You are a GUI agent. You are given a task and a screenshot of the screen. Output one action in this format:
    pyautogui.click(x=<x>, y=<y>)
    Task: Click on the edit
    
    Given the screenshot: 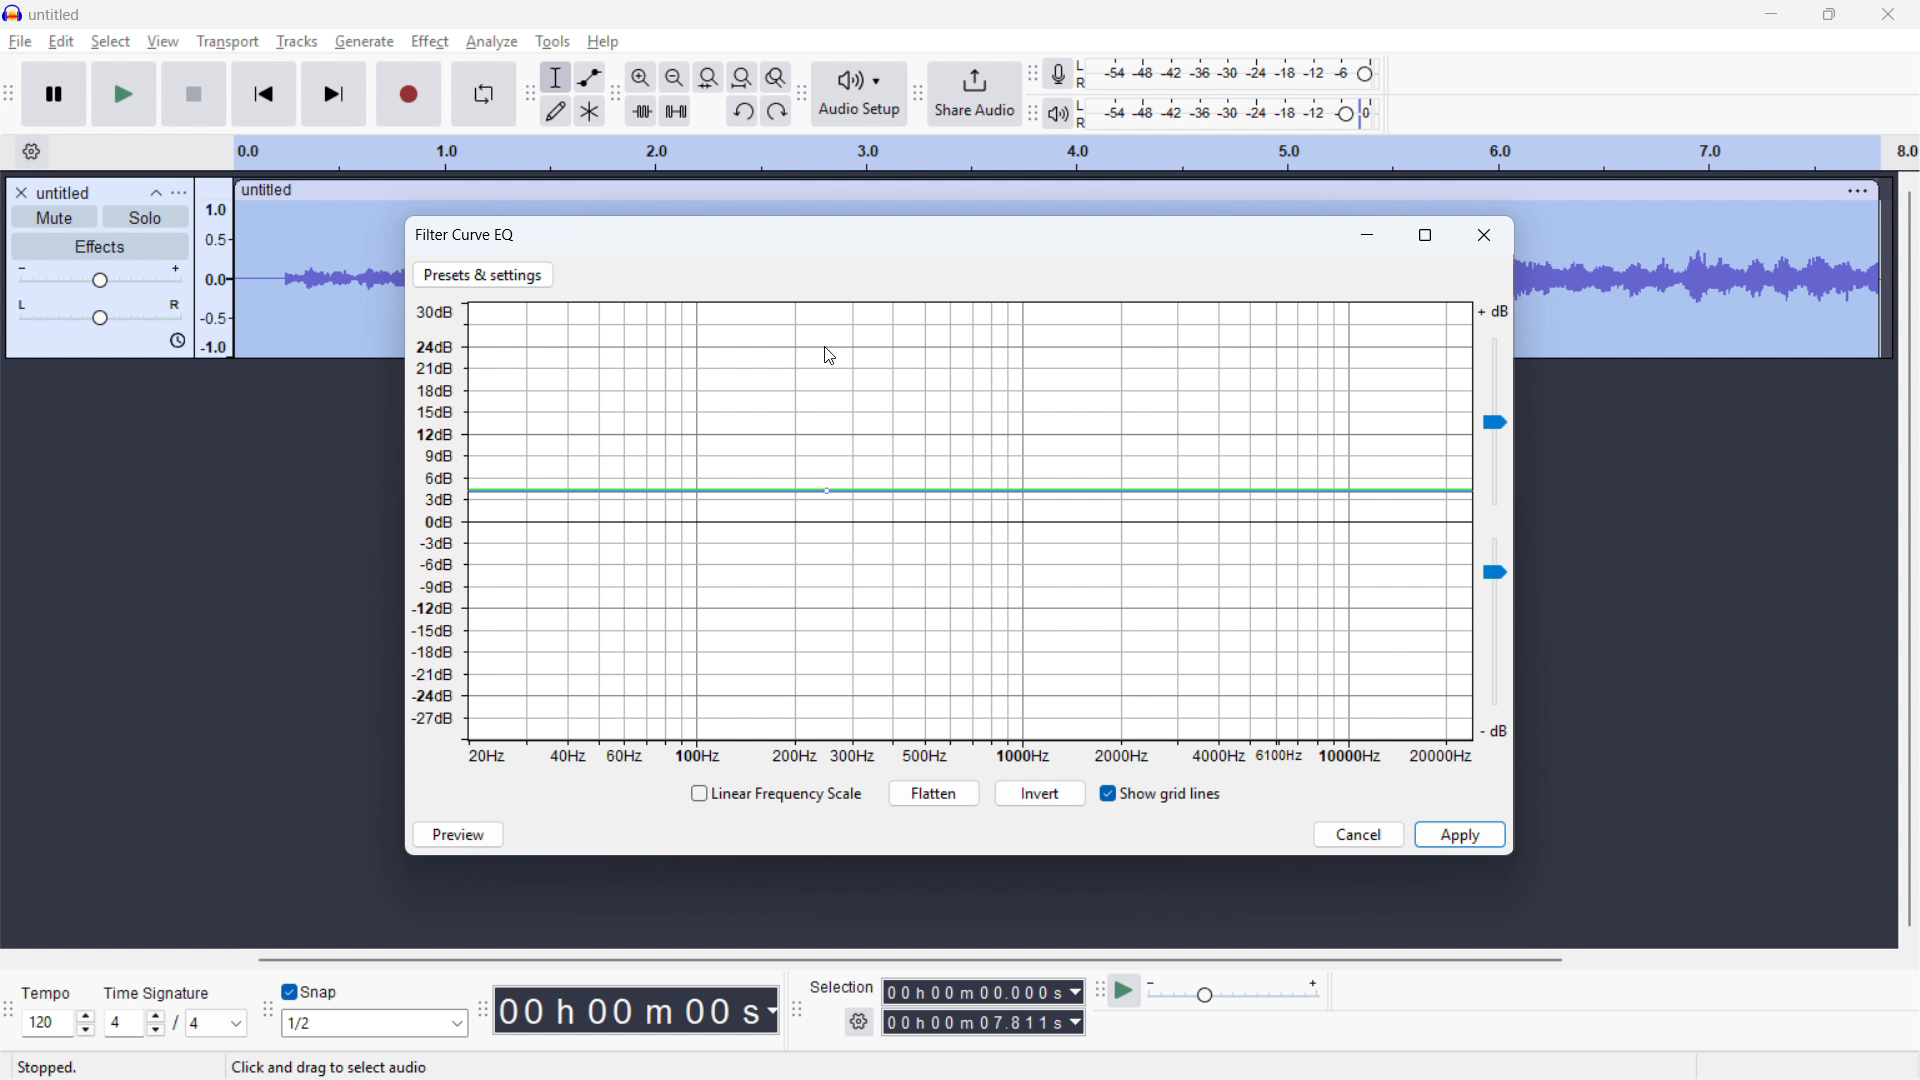 What is the action you would take?
    pyautogui.click(x=61, y=42)
    